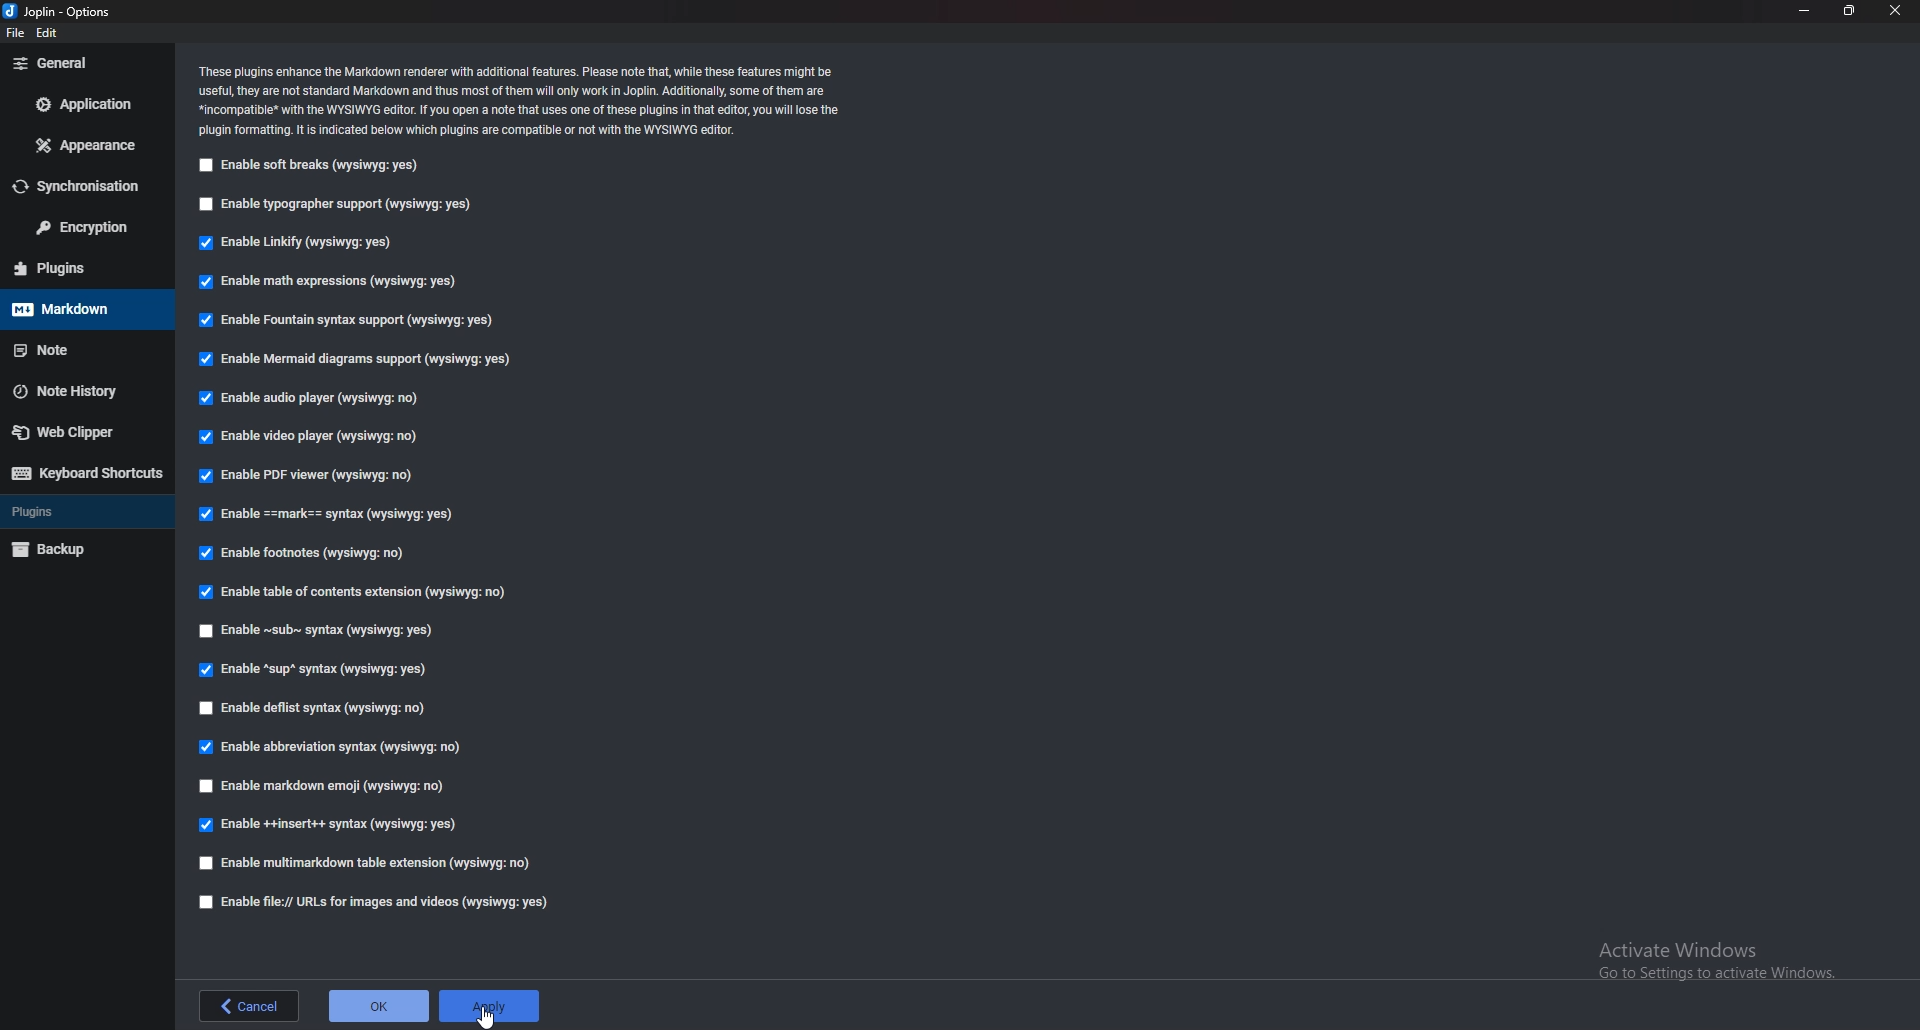 Image resolution: width=1920 pixels, height=1030 pixels. Describe the element at coordinates (314, 670) in the screenshot. I see `enable sup syntax` at that location.